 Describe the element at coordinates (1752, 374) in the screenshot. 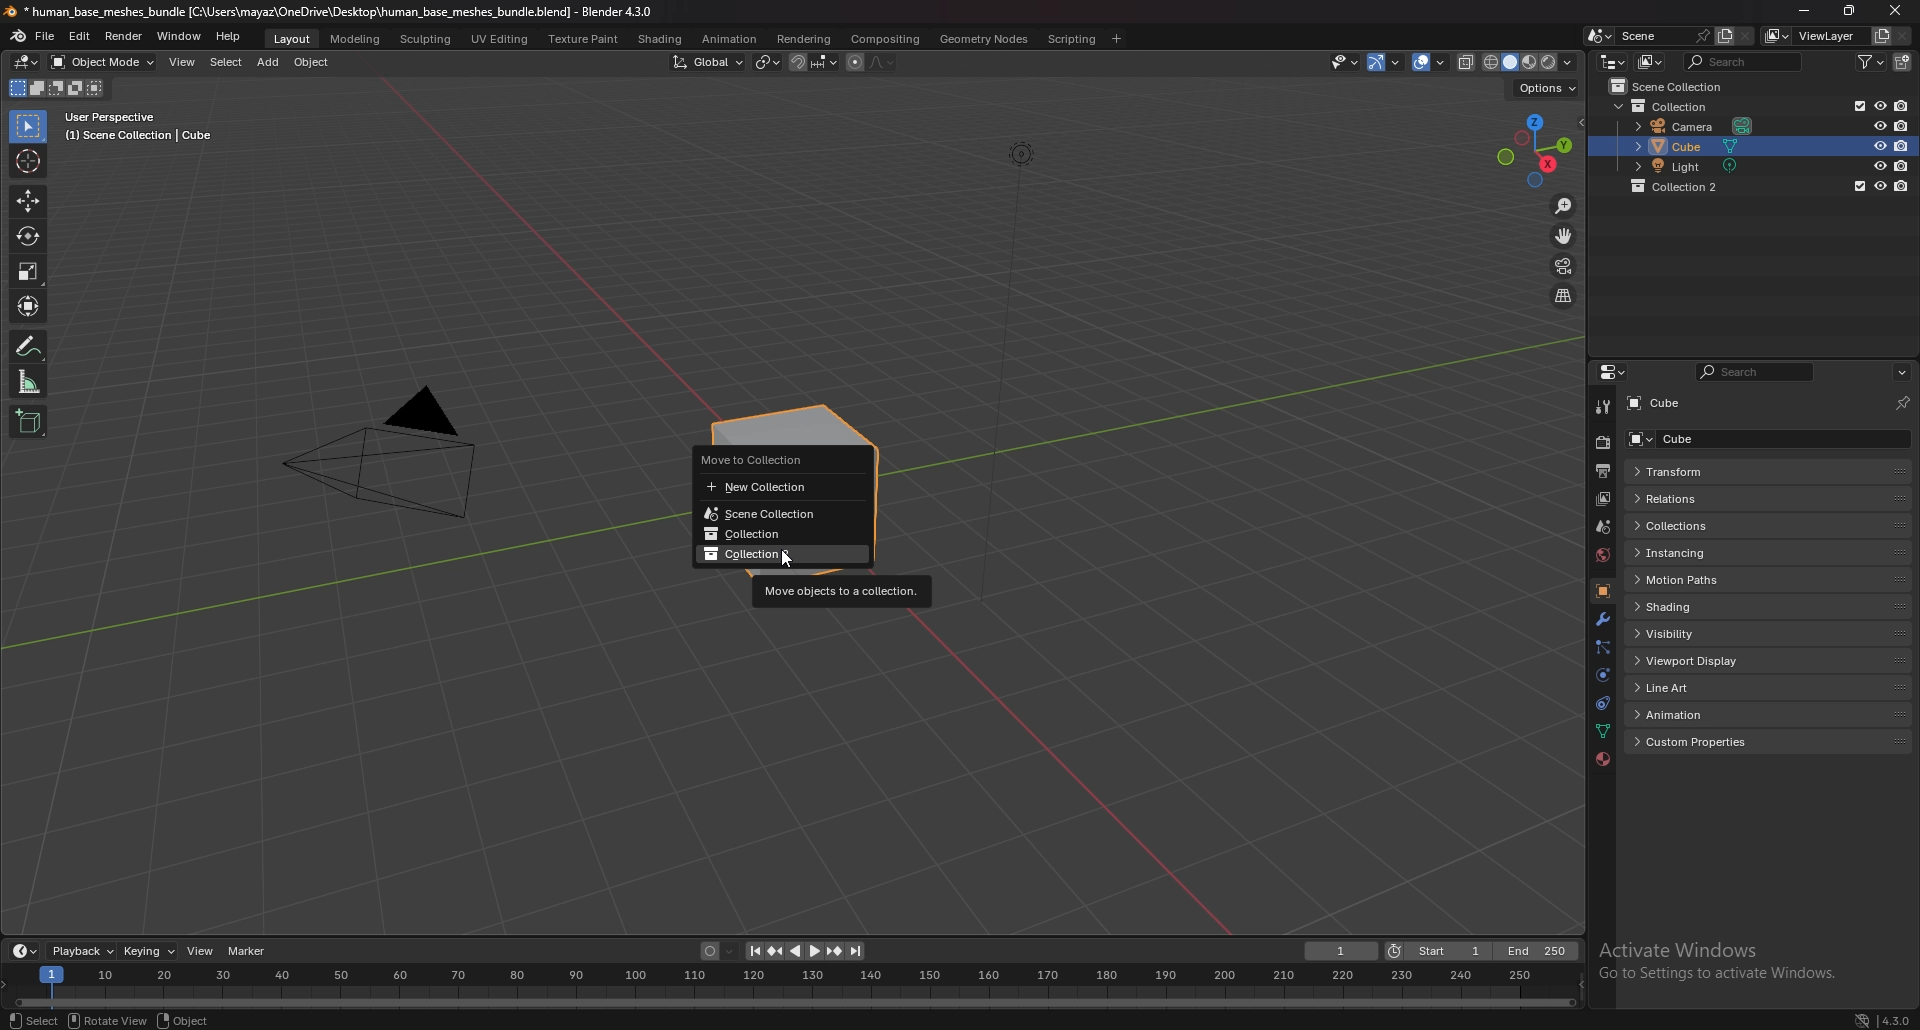

I see `search` at that location.